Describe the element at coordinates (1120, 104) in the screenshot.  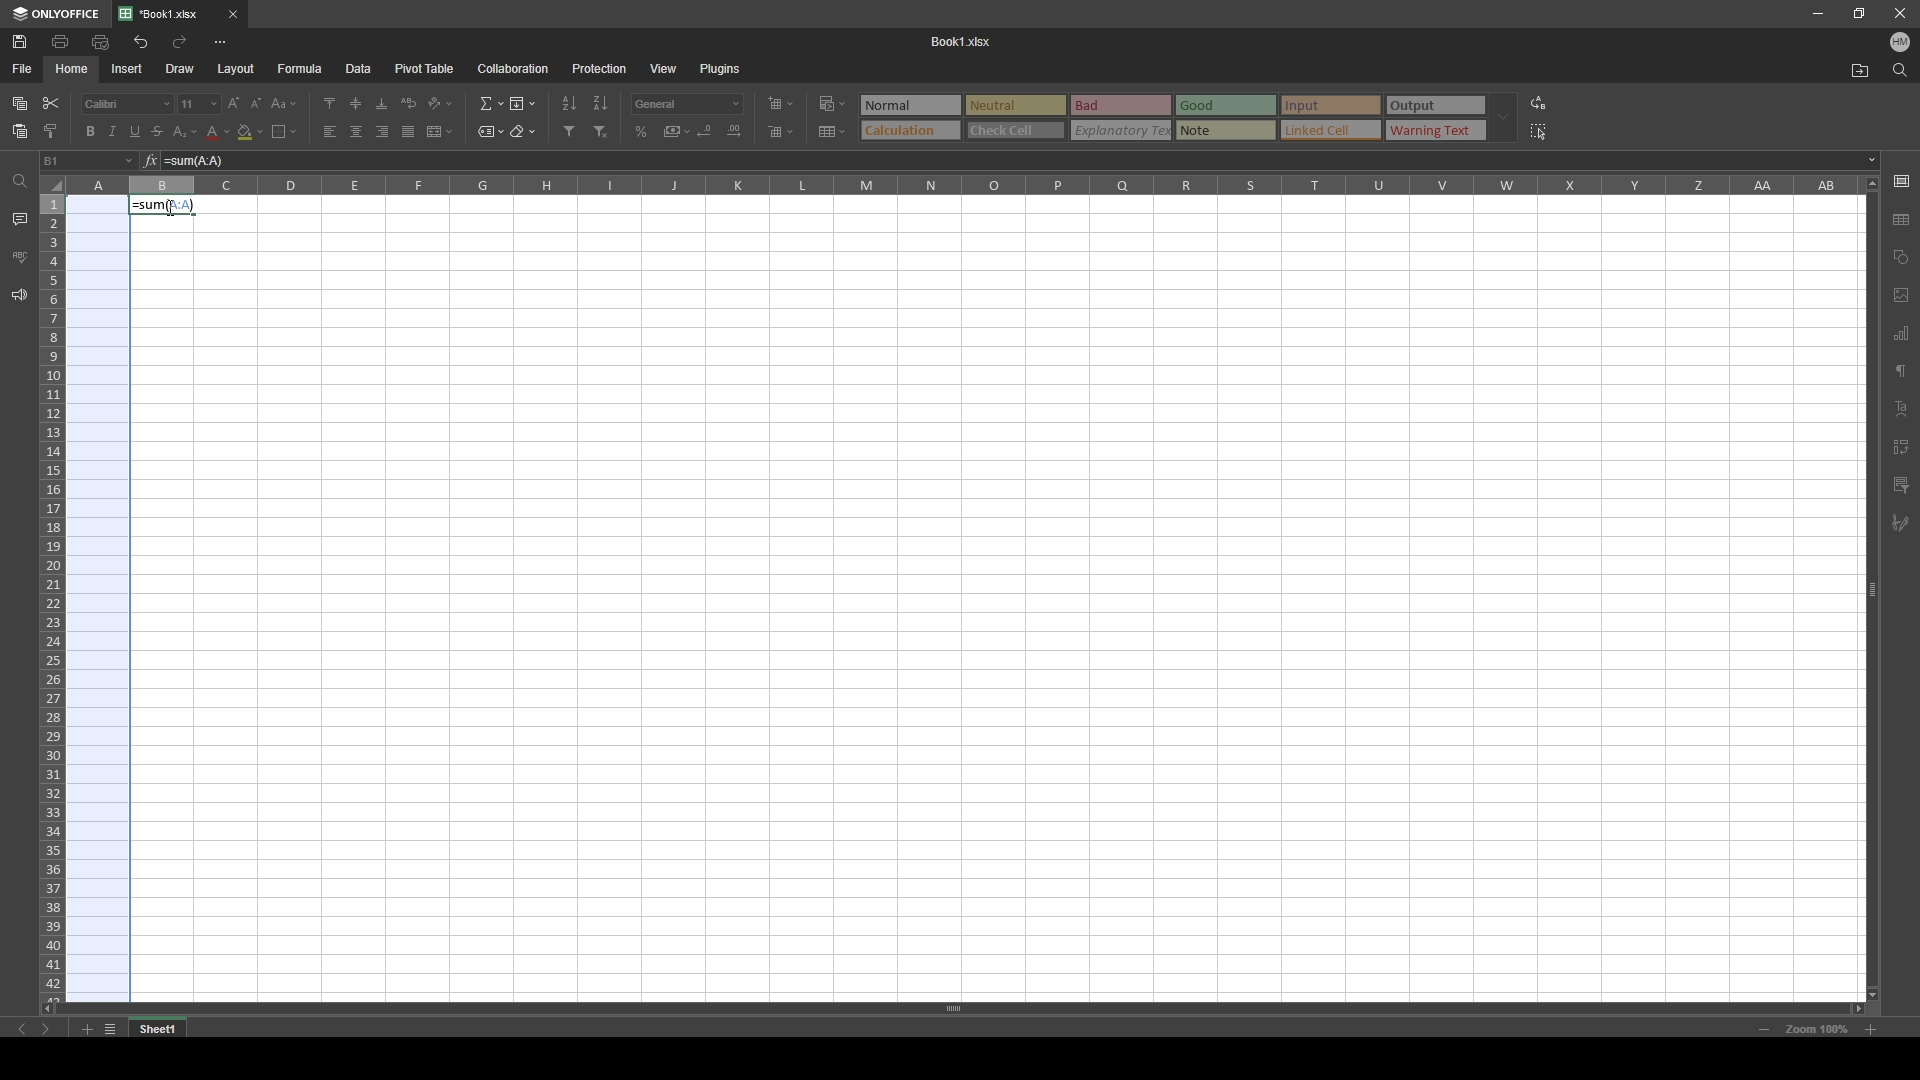
I see `Bad` at that location.